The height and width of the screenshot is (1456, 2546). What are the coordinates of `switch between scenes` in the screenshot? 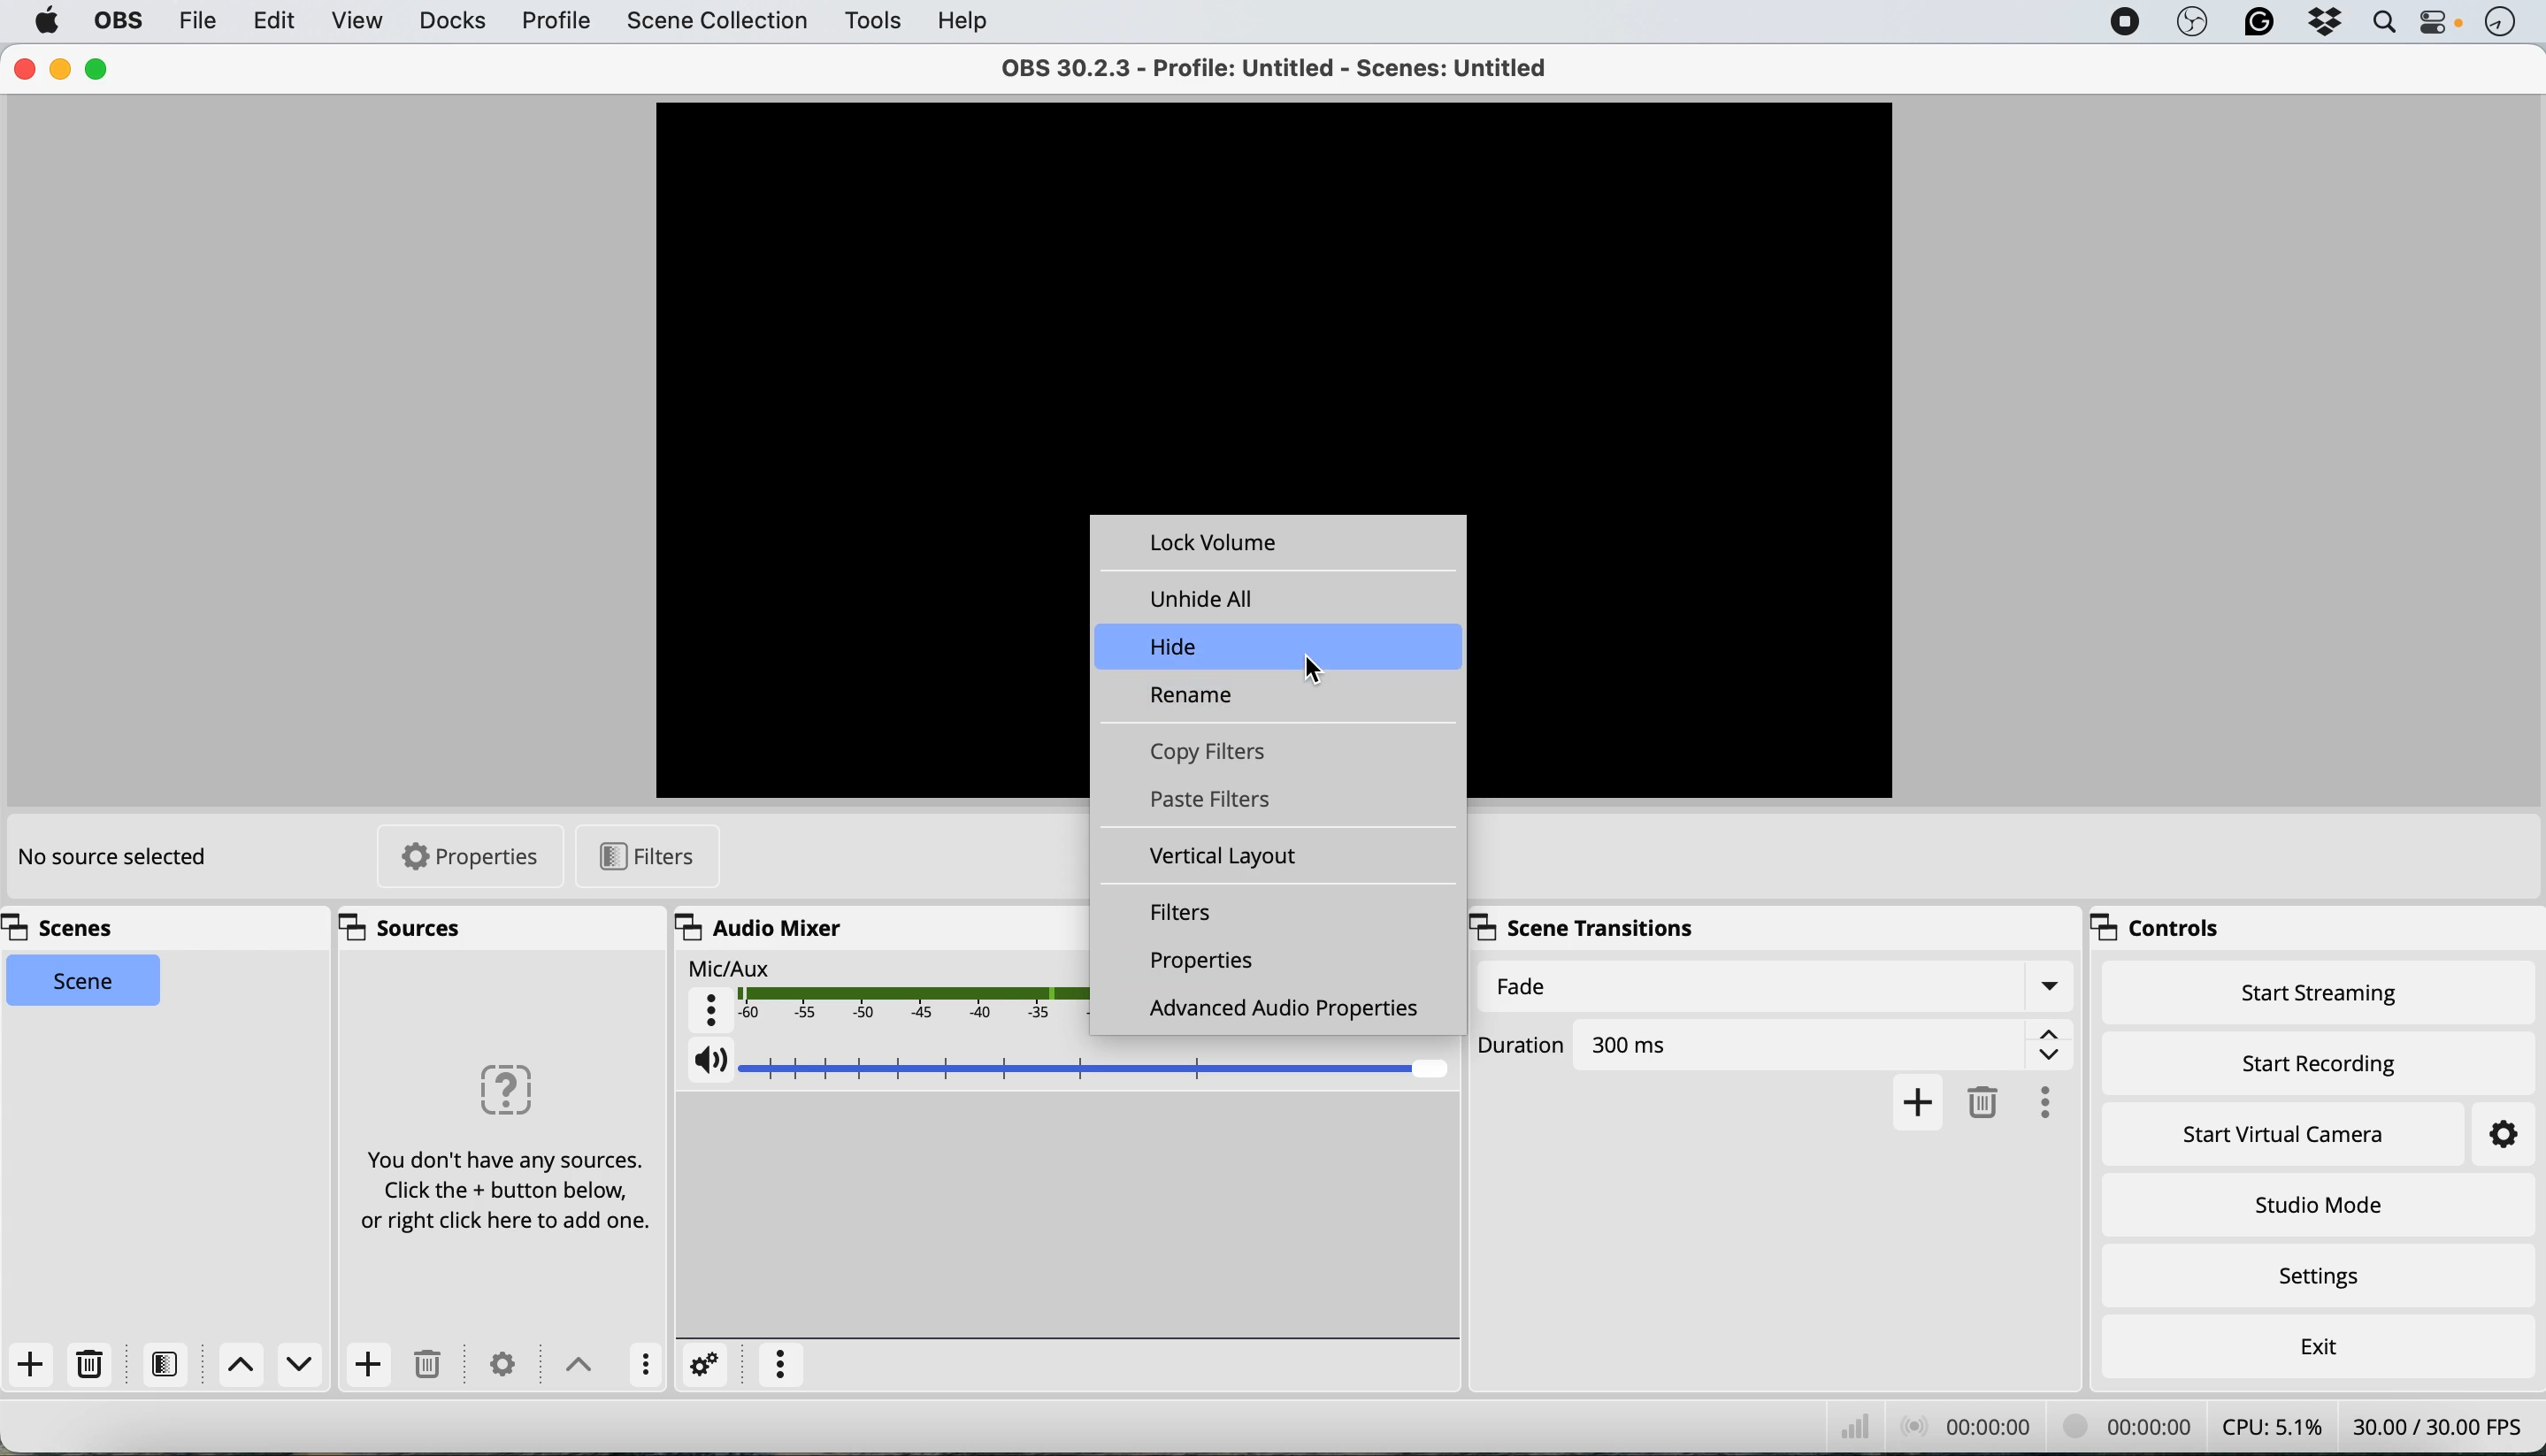 It's located at (276, 1368).